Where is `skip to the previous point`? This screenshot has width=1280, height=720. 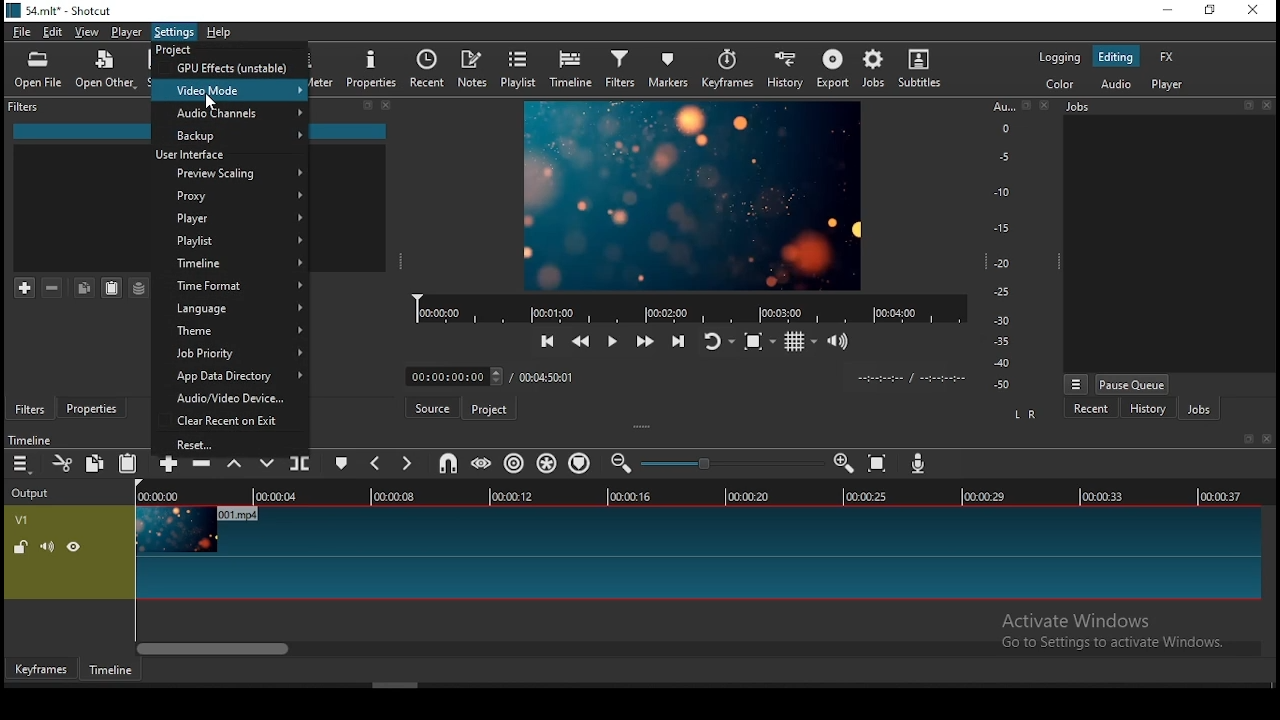
skip to the previous point is located at coordinates (546, 342).